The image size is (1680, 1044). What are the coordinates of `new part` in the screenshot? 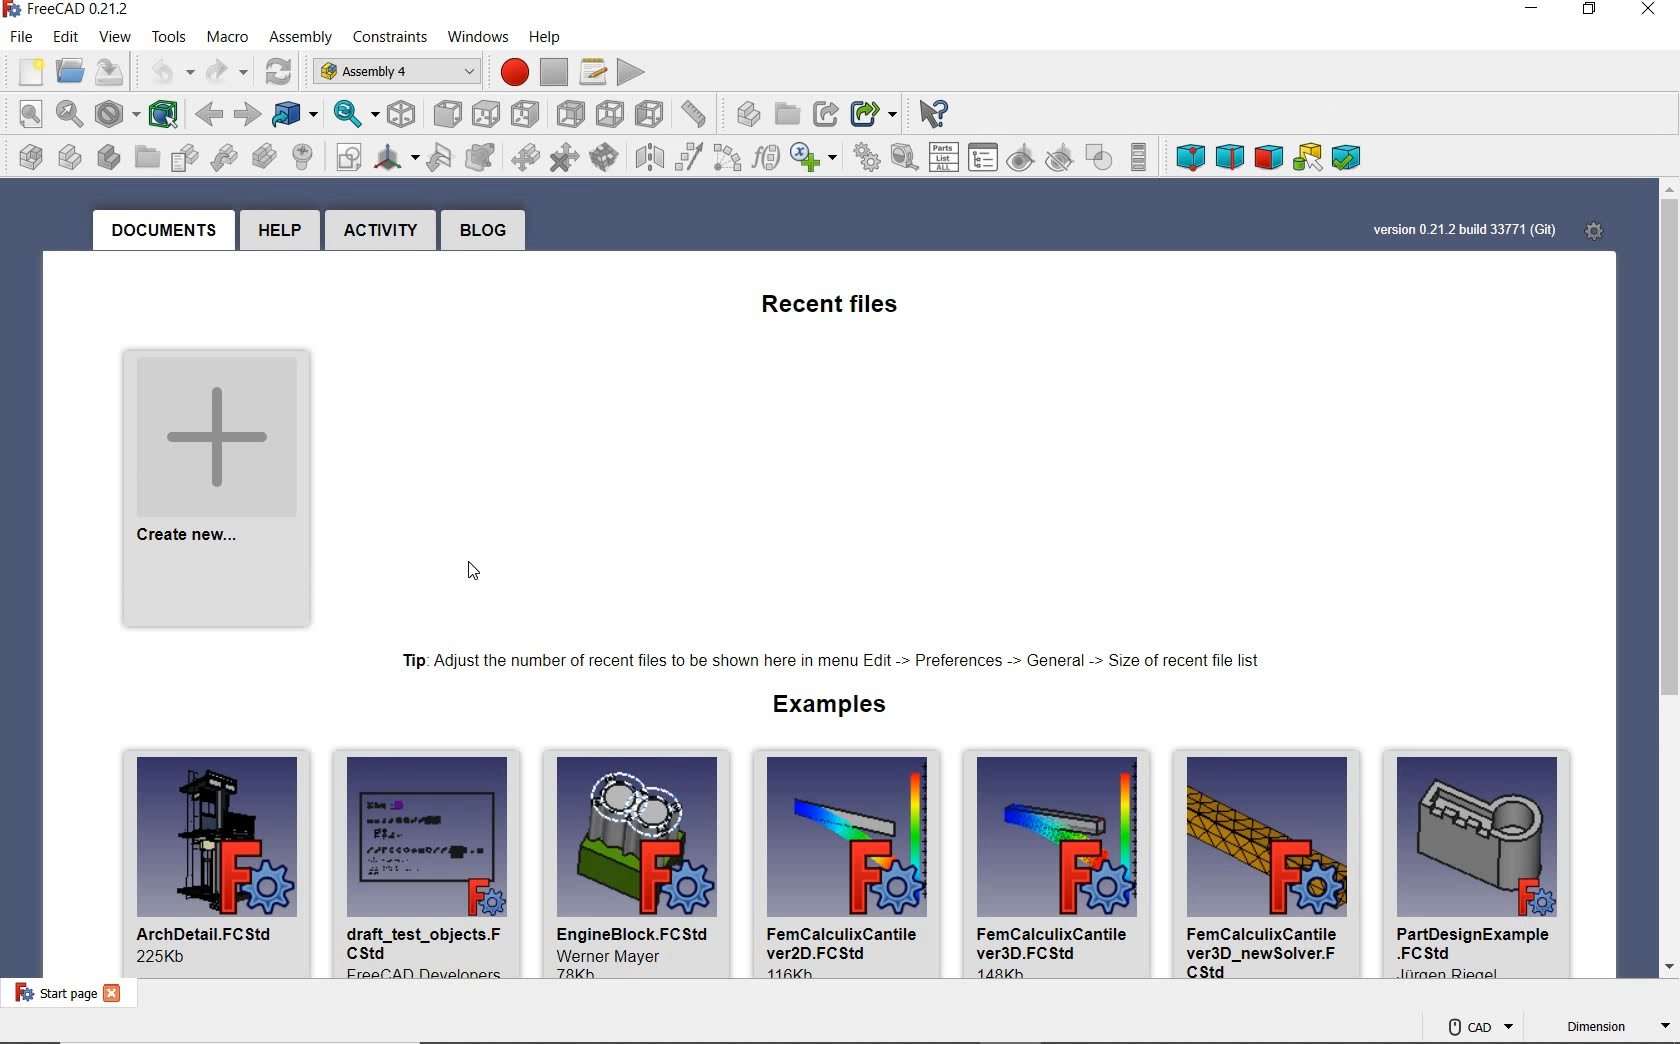 It's located at (66, 157).